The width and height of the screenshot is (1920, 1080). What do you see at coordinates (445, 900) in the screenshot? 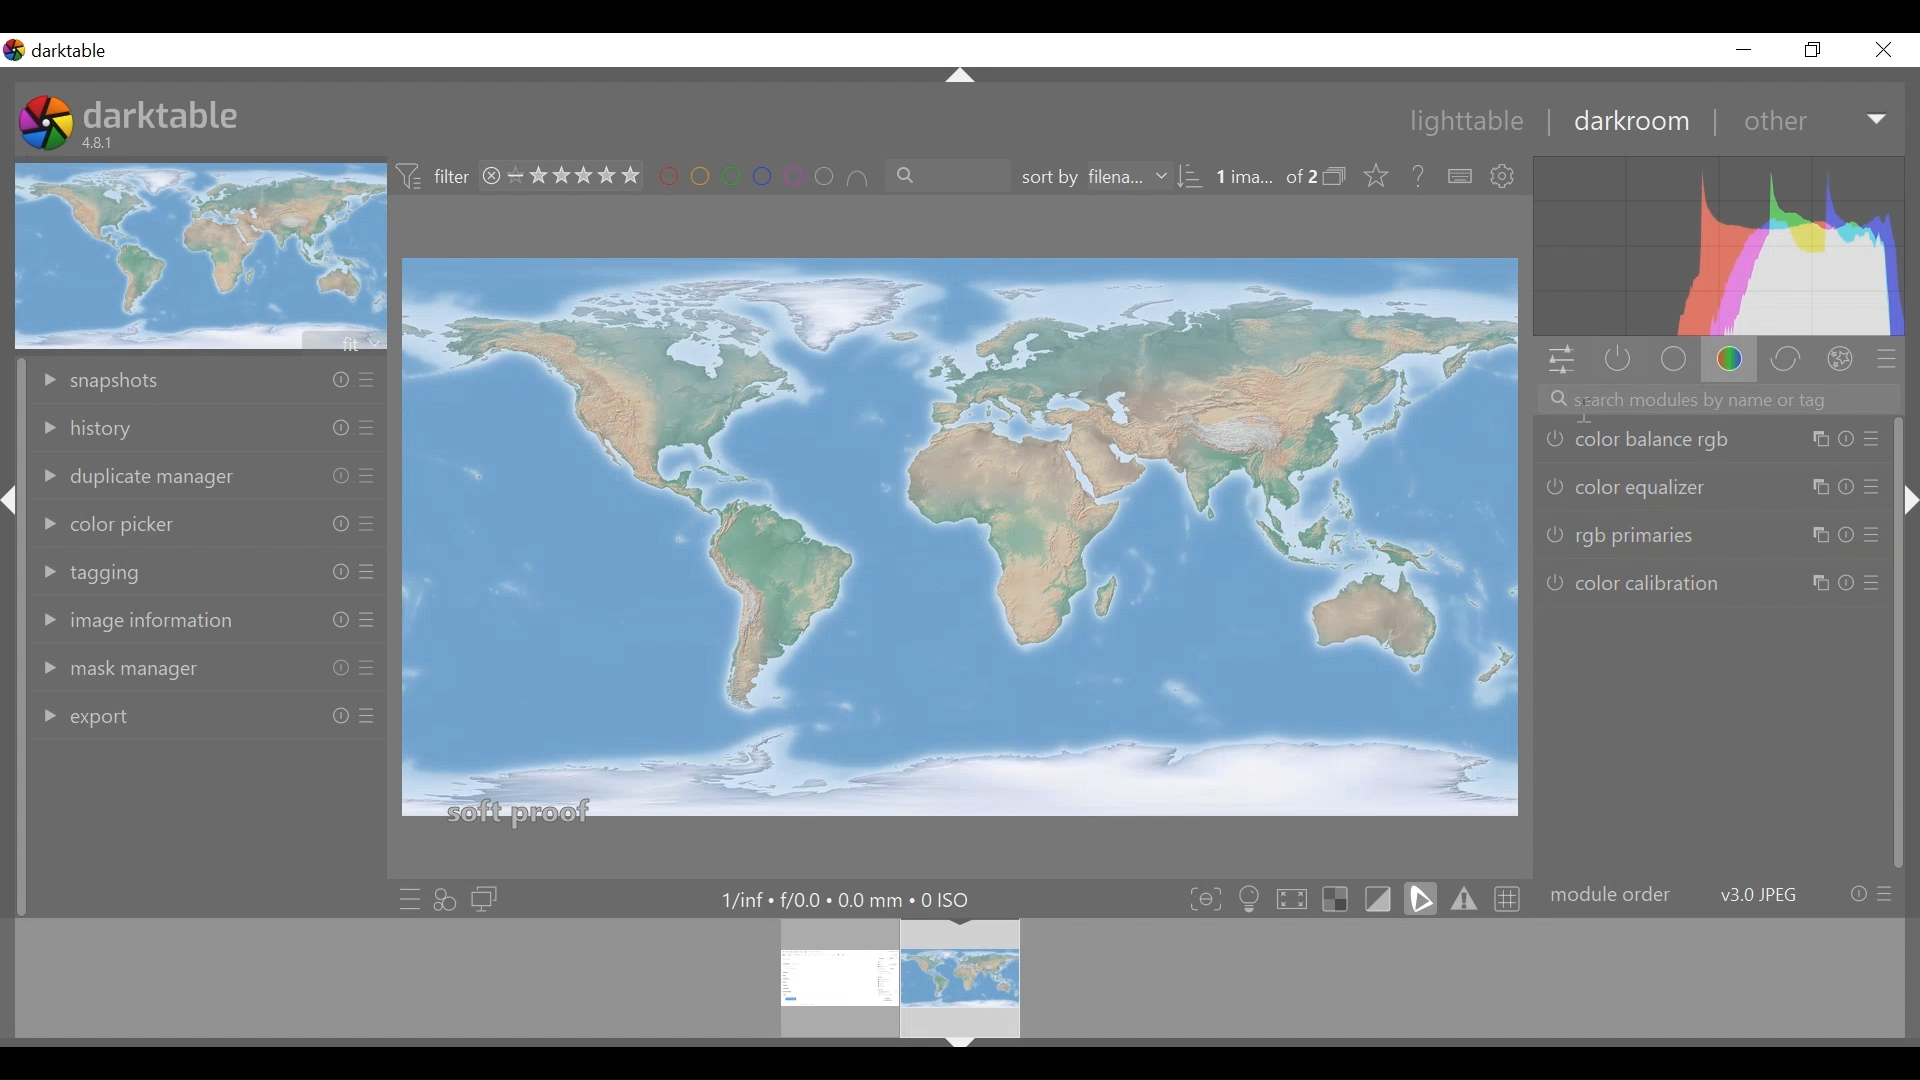
I see `quick access for appyling any of styles ` at bounding box center [445, 900].